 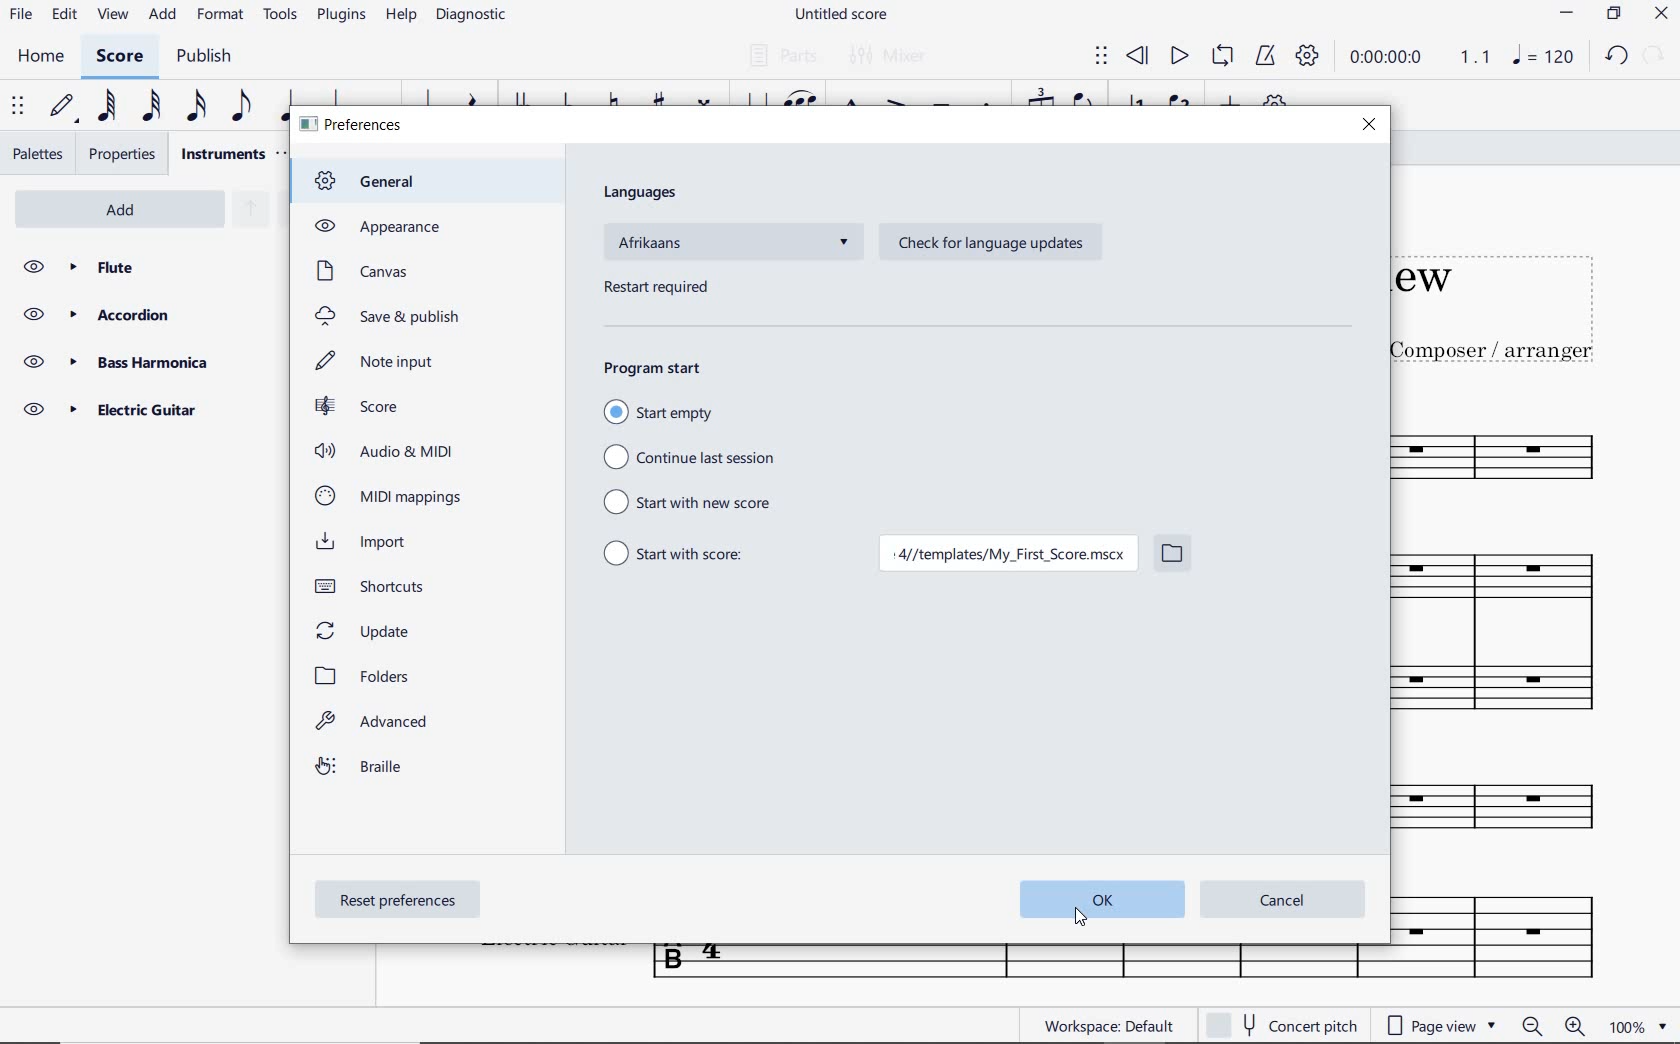 What do you see at coordinates (643, 193) in the screenshot?
I see `languages` at bounding box center [643, 193].